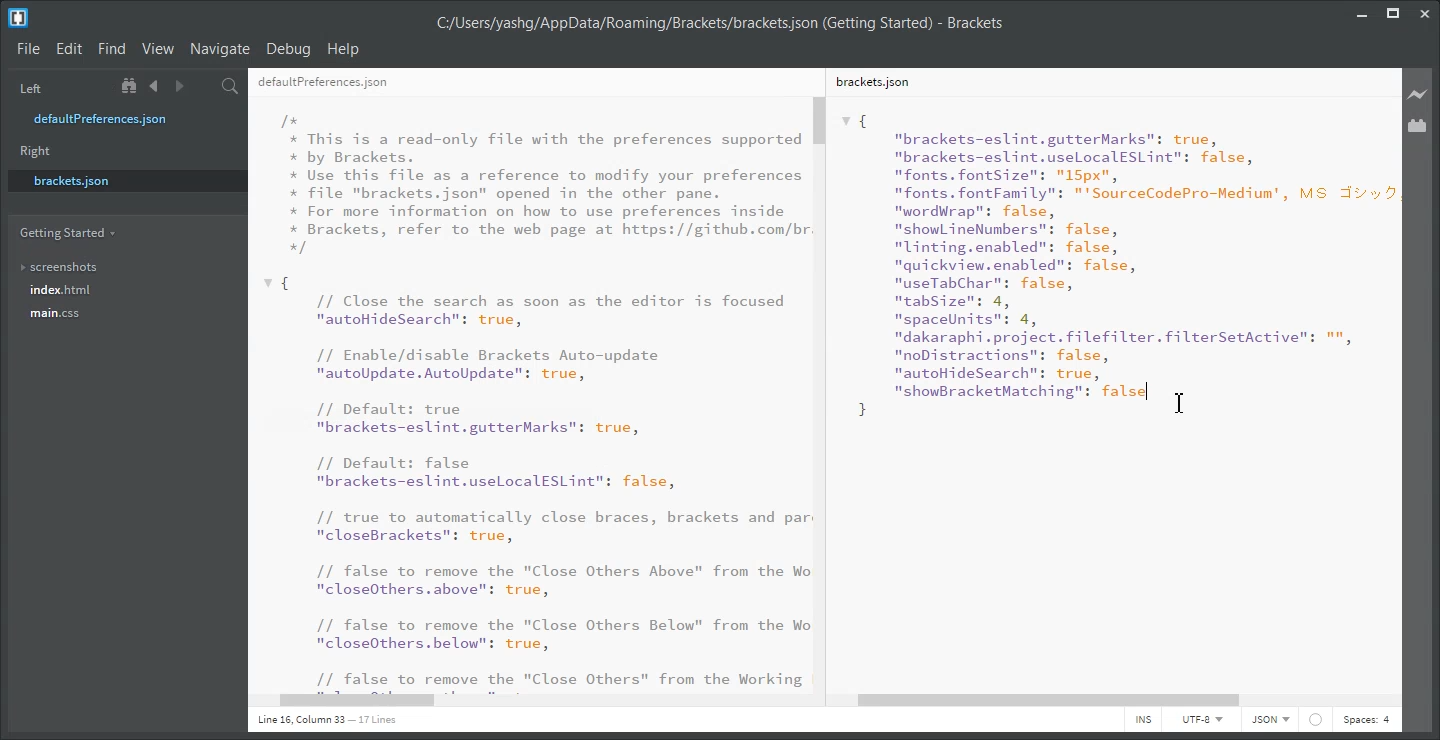 This screenshot has height=740, width=1440. I want to click on defaultPreferences.json, so click(323, 83).